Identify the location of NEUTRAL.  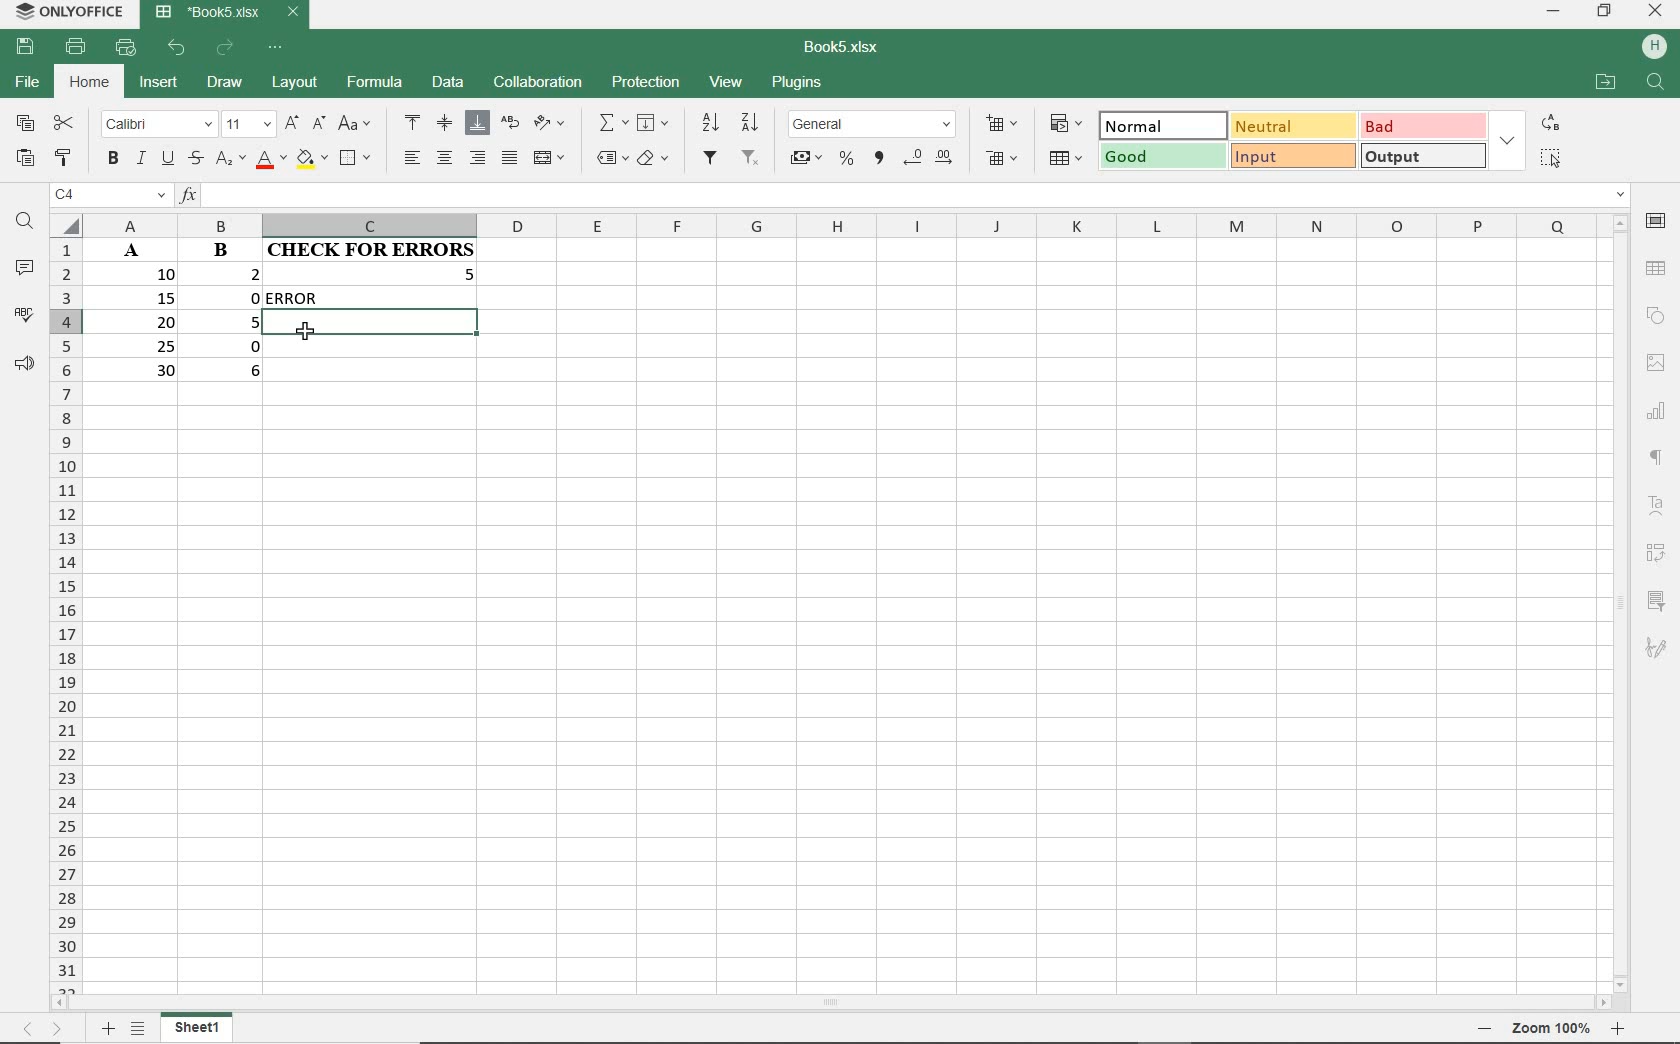
(1291, 125).